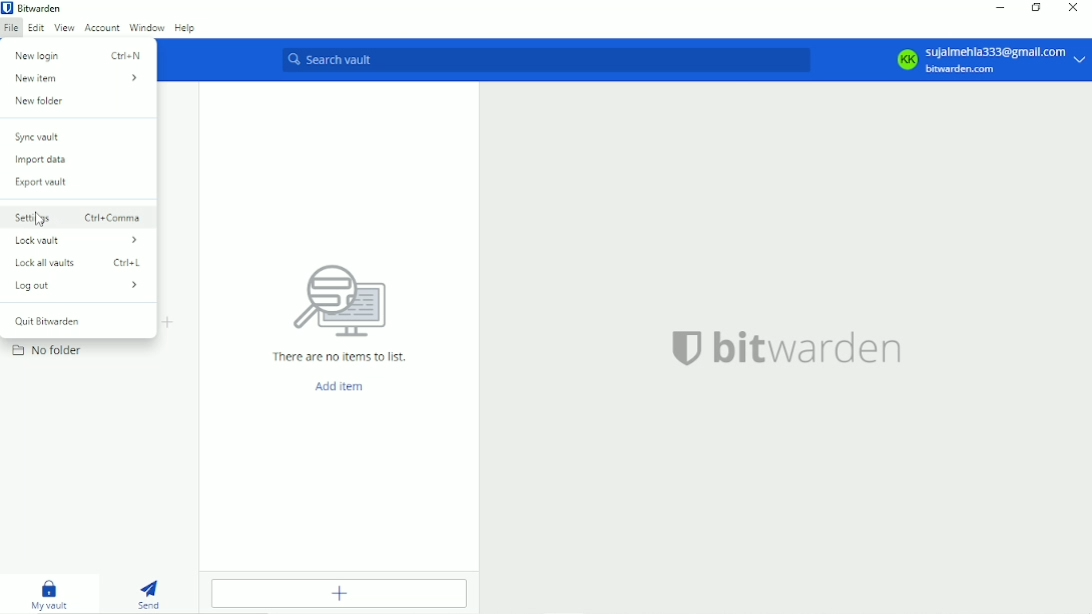  I want to click on Edit, so click(35, 28).